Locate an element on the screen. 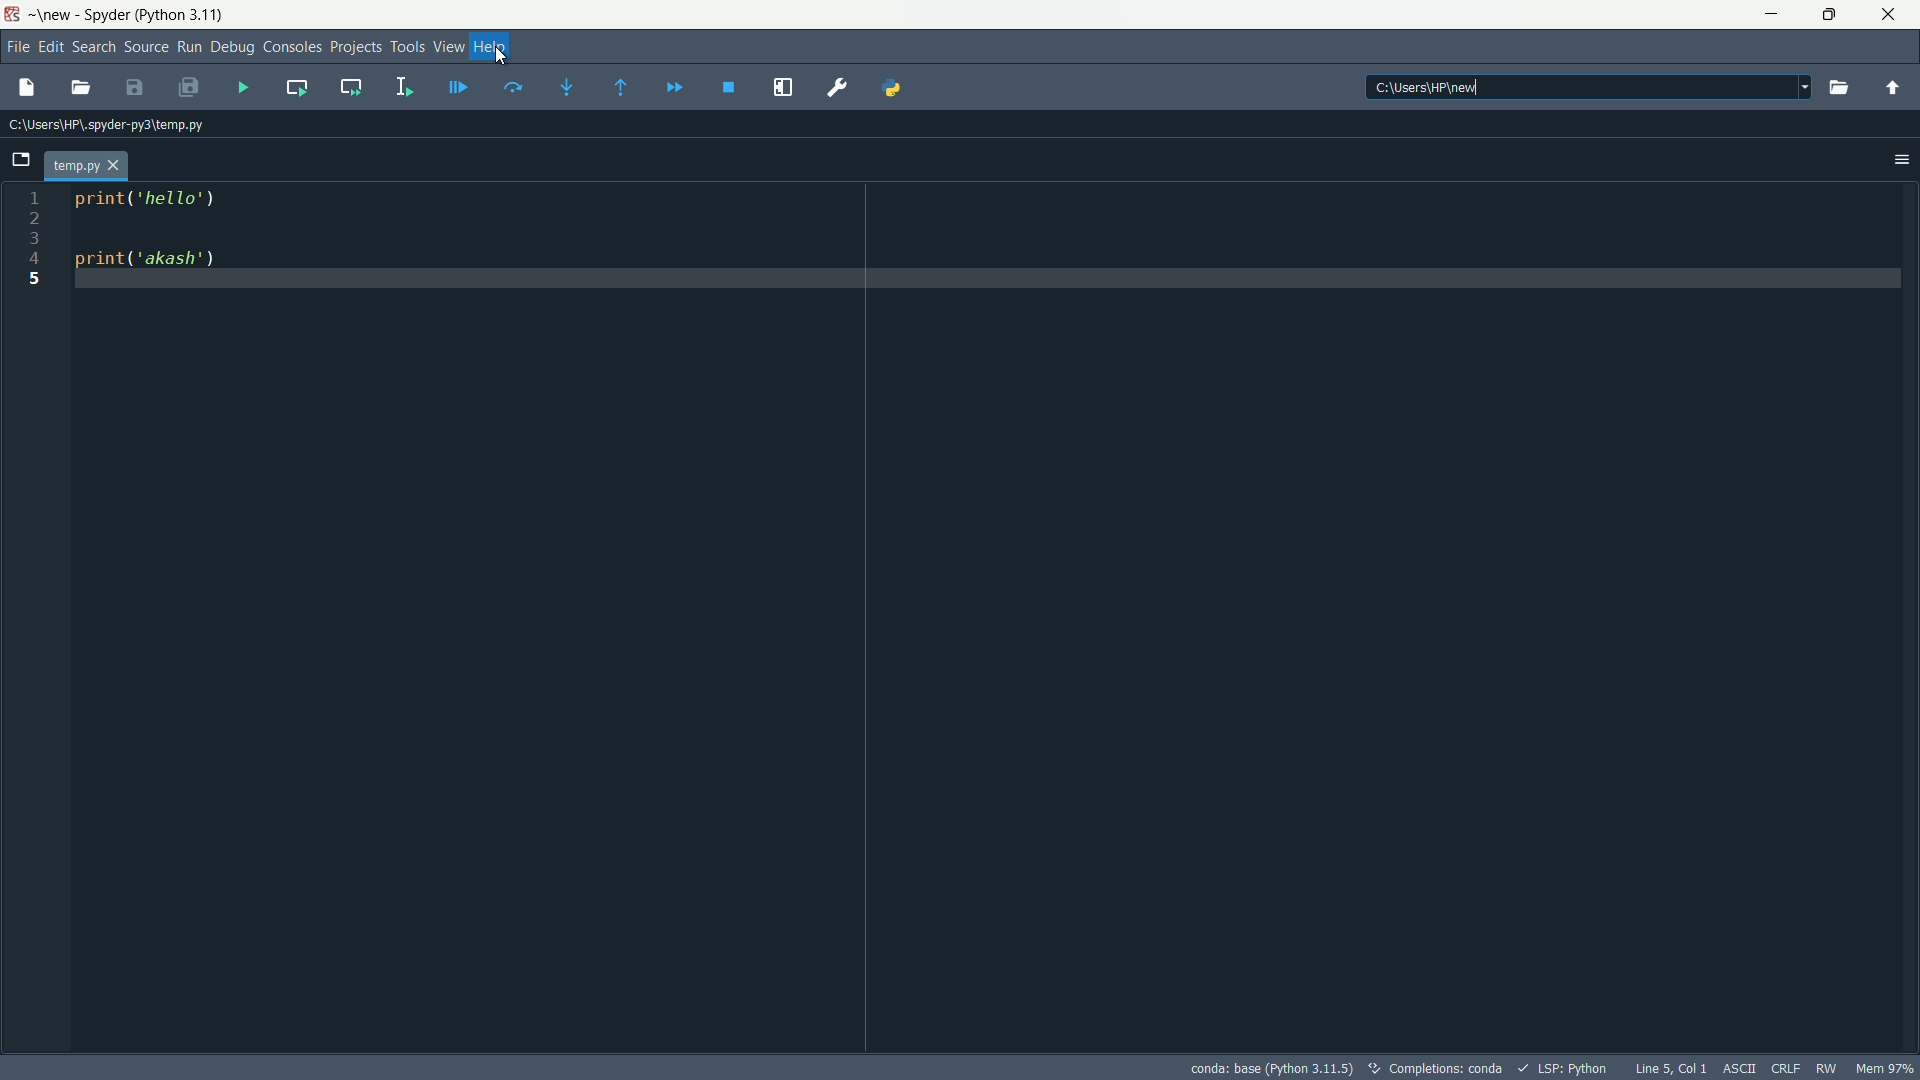 The image size is (1920, 1080). help menu is located at coordinates (494, 47).